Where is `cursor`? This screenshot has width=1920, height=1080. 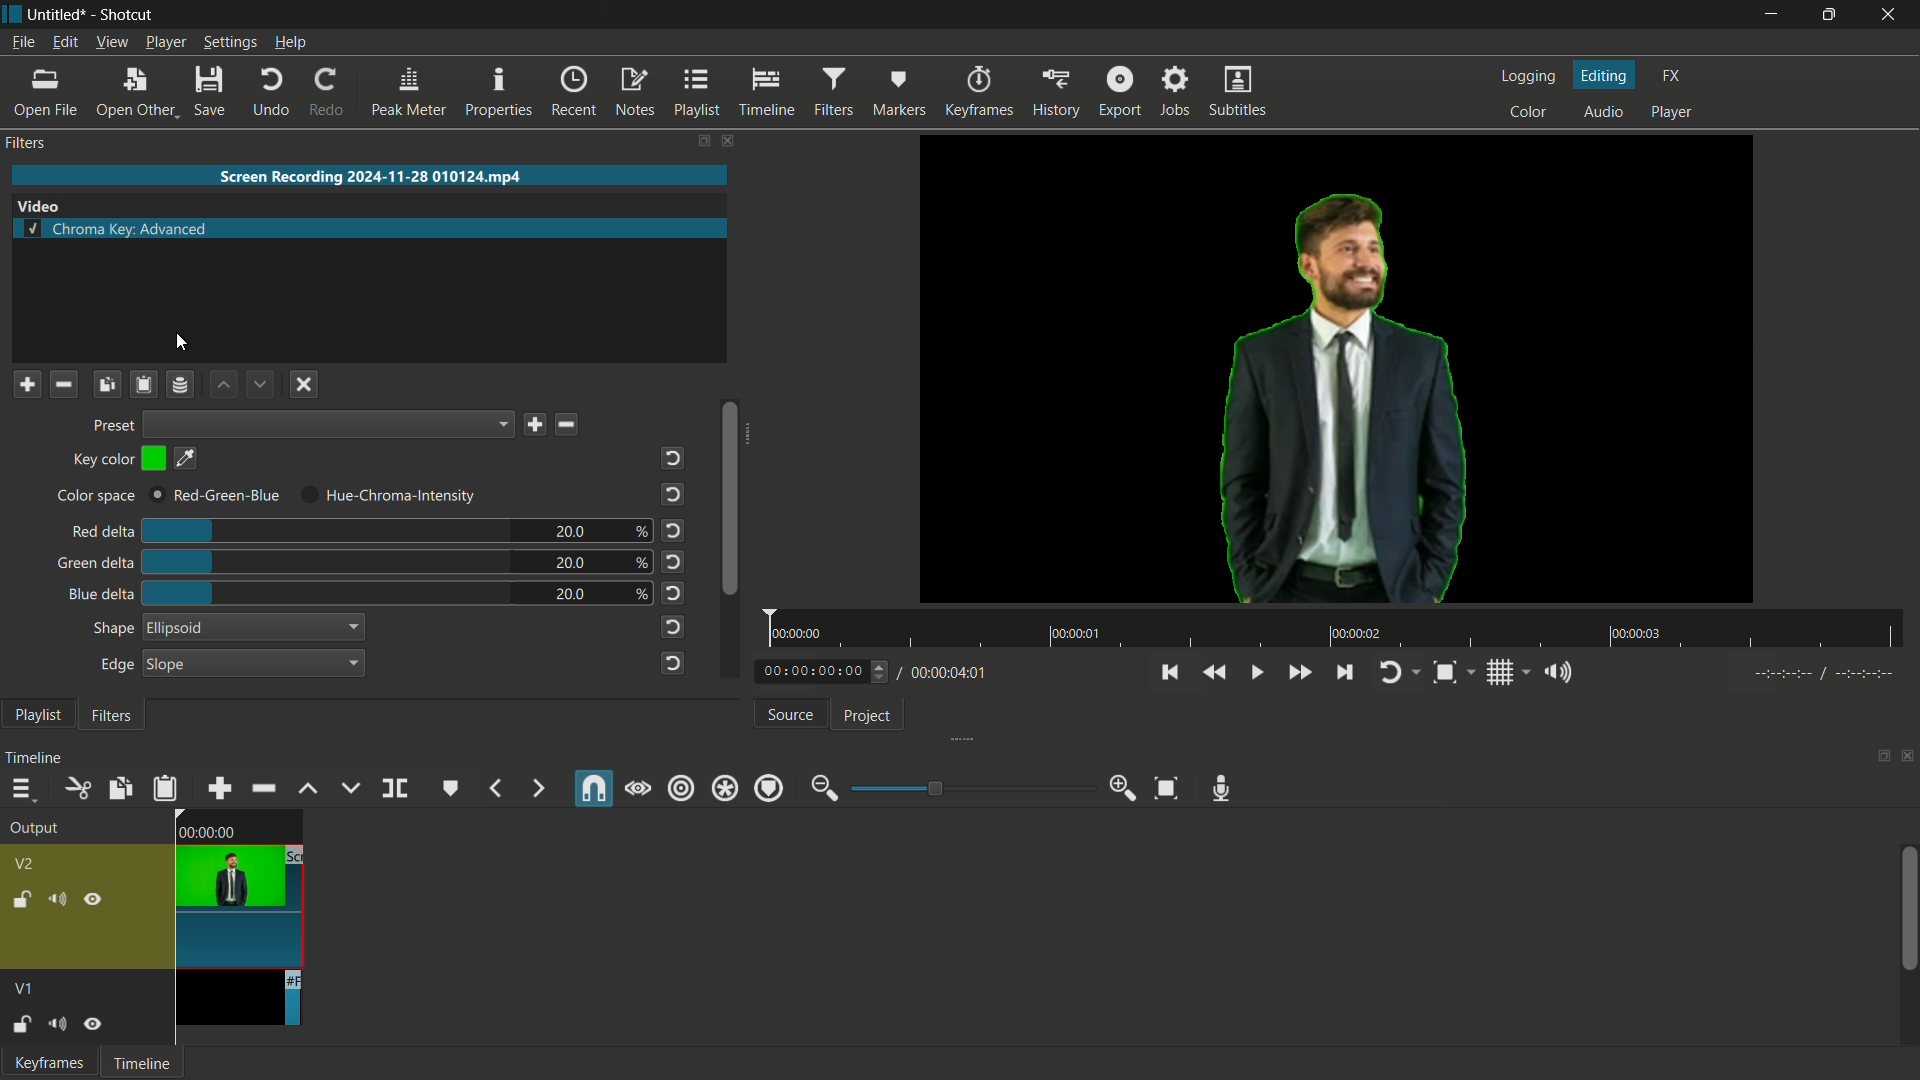
cursor is located at coordinates (181, 342).